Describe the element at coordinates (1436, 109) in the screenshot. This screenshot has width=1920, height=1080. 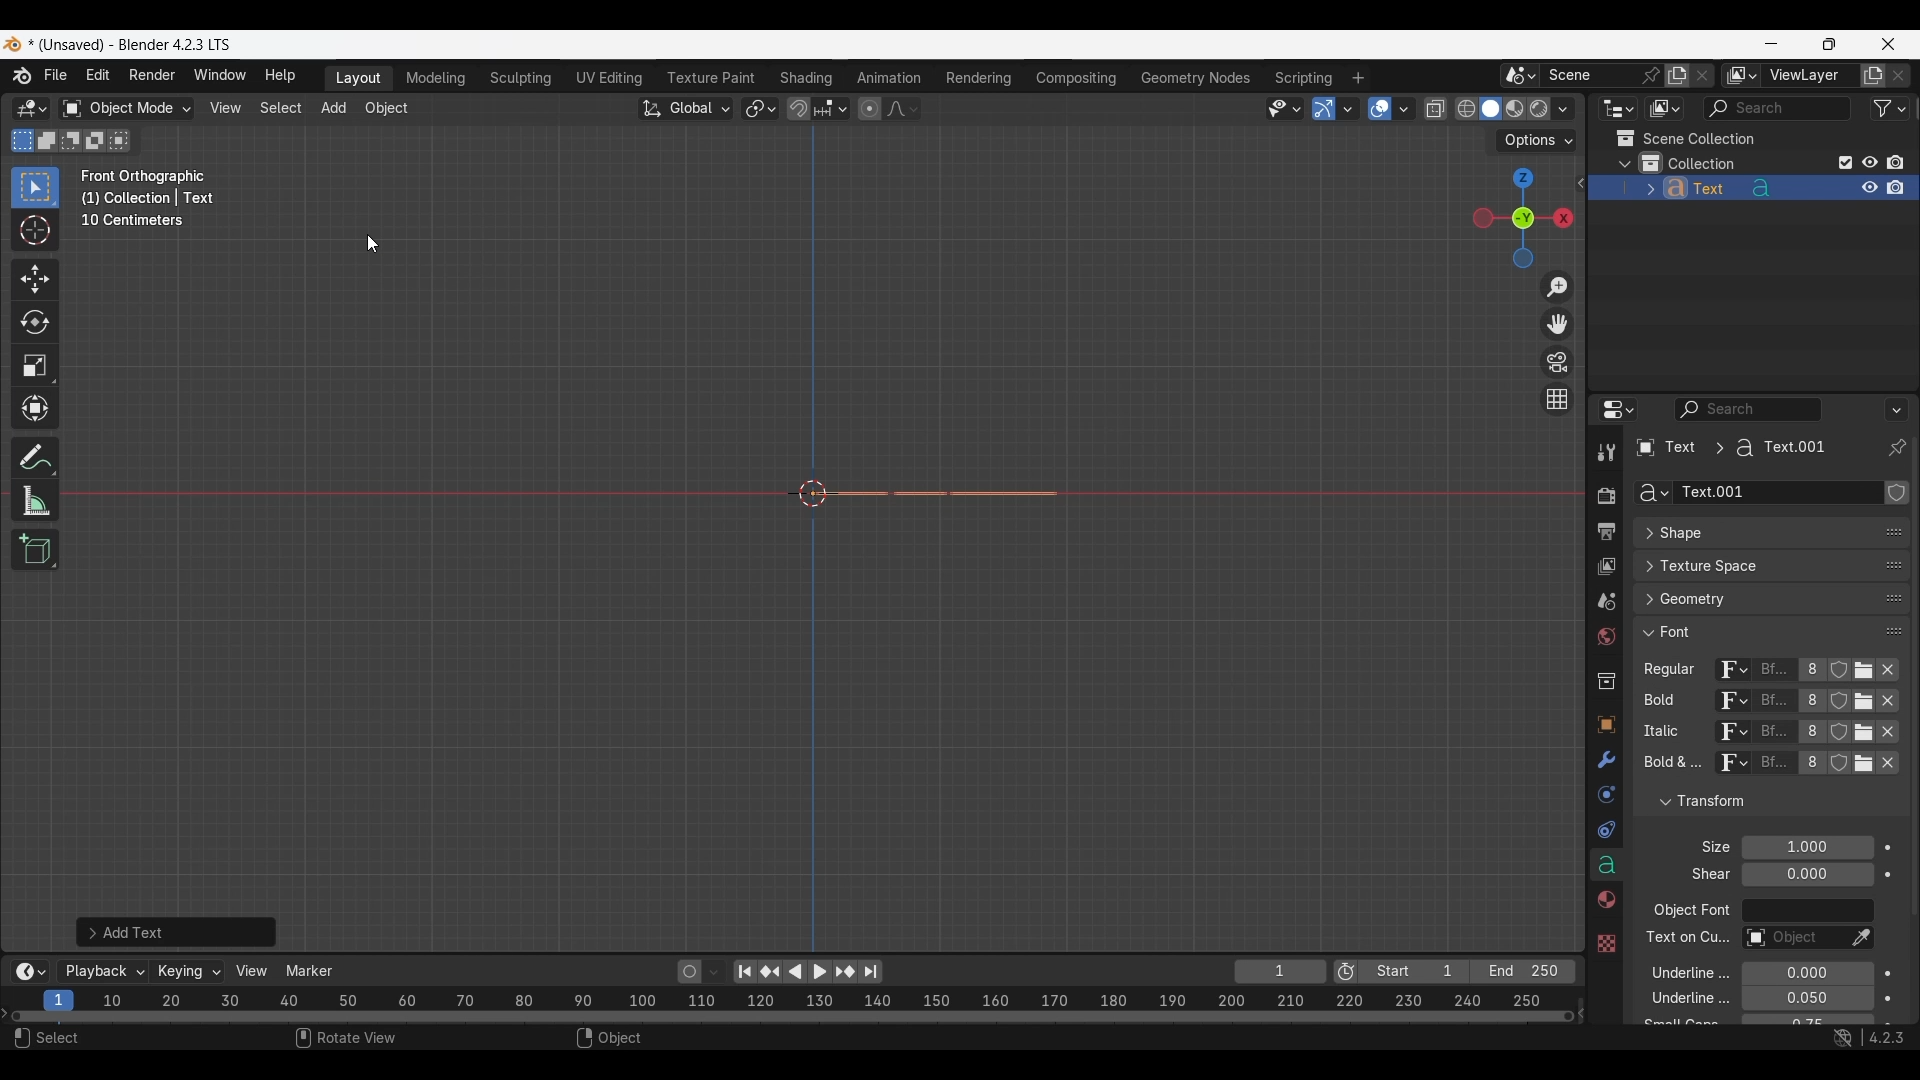
I see `Toggle X-ray` at that location.